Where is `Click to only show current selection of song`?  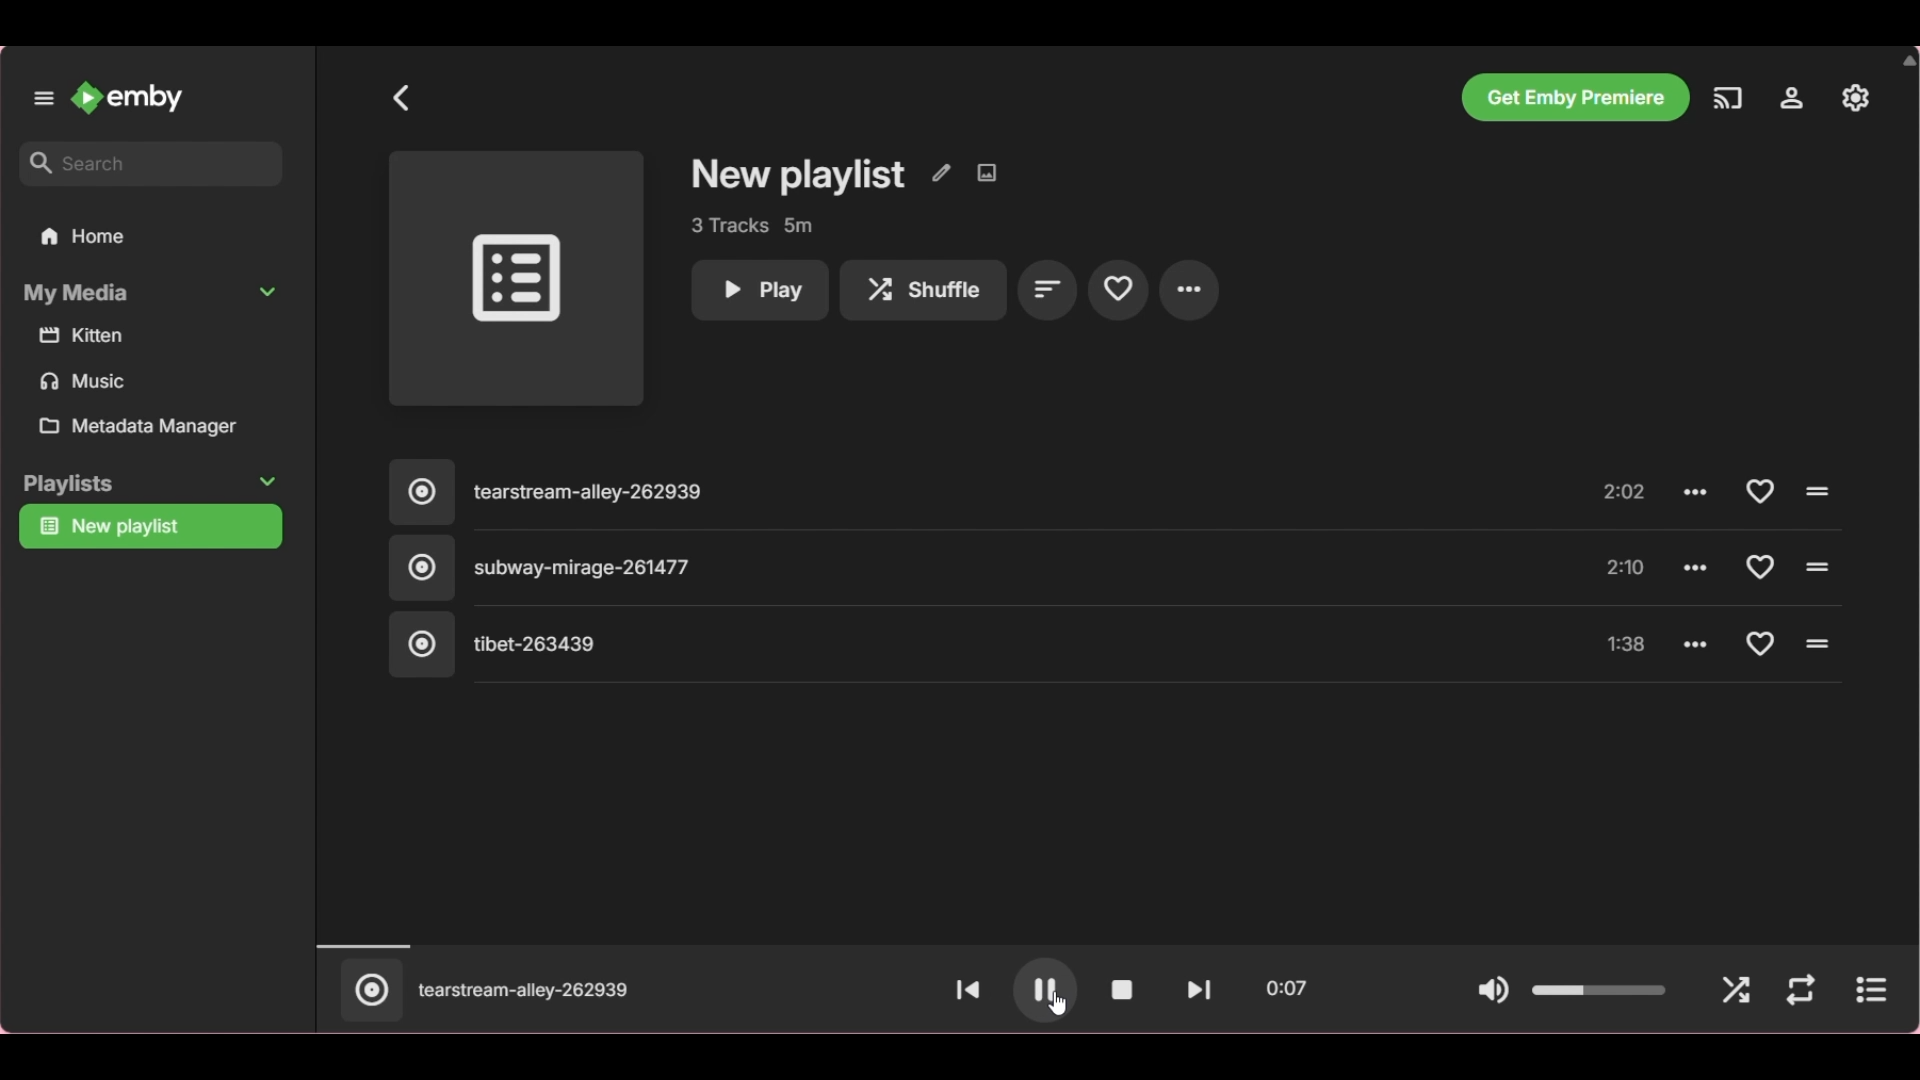 Click to only show current selection of song is located at coordinates (369, 990).